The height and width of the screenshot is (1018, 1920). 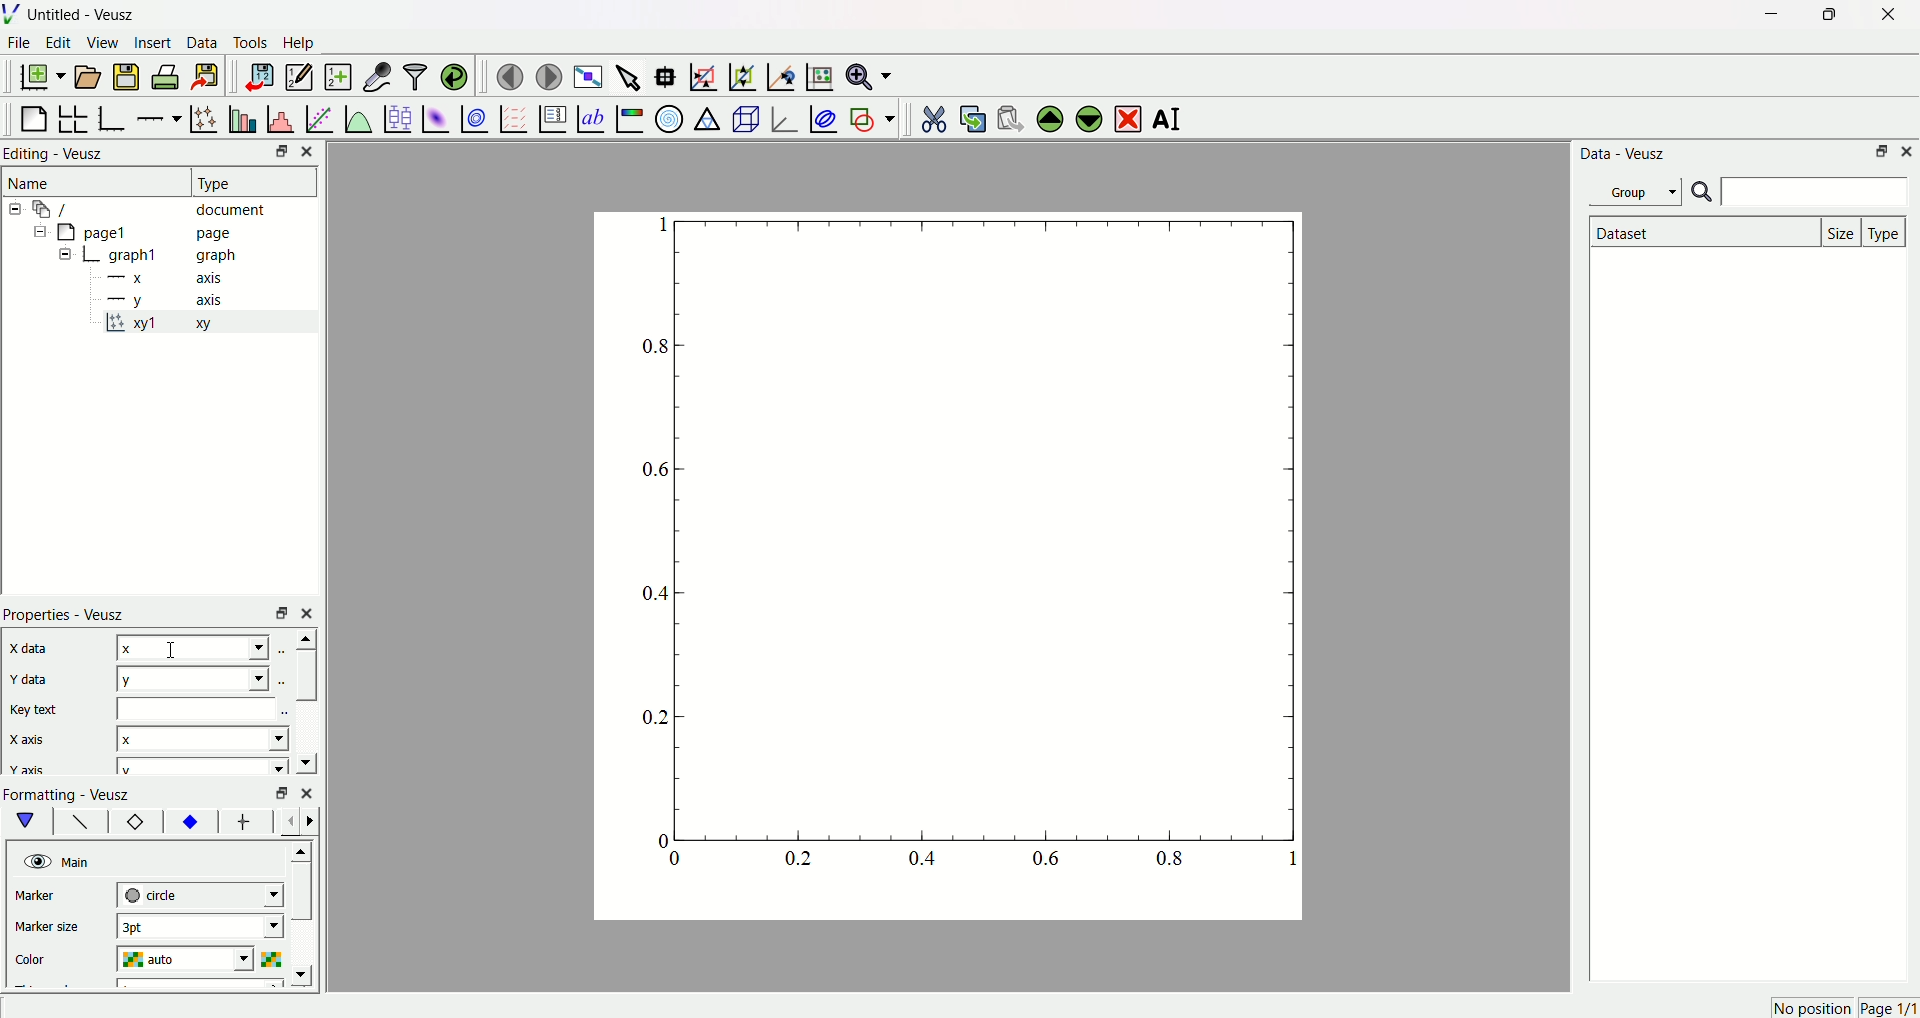 What do you see at coordinates (869, 76) in the screenshot?
I see `zoom functions` at bounding box center [869, 76].